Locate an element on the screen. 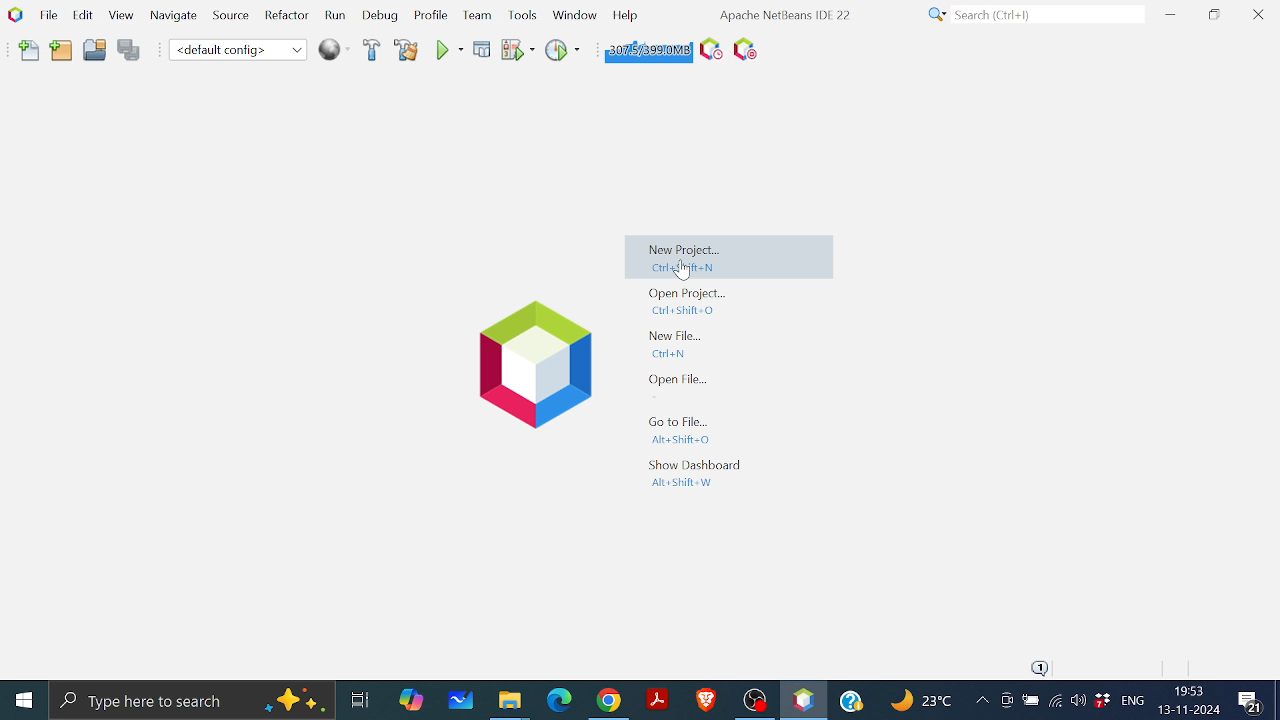  Edit is located at coordinates (80, 14).